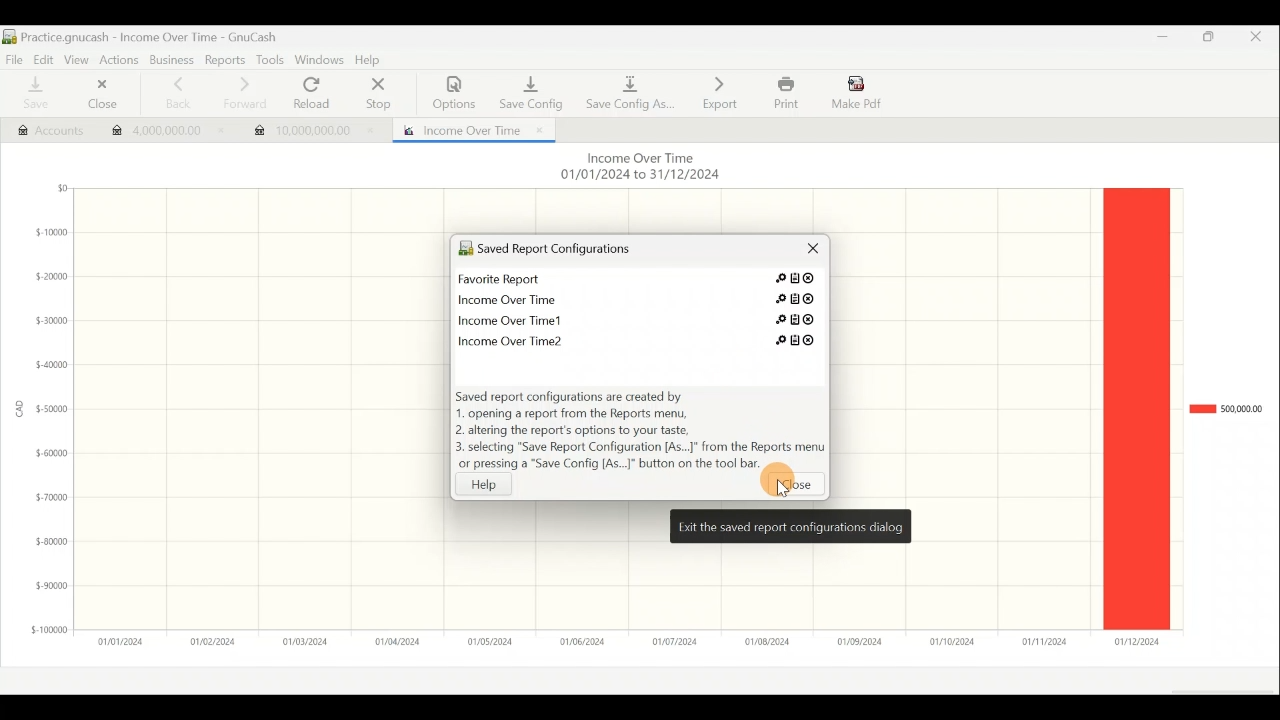 This screenshot has width=1280, height=720. What do you see at coordinates (372, 61) in the screenshot?
I see `Help` at bounding box center [372, 61].